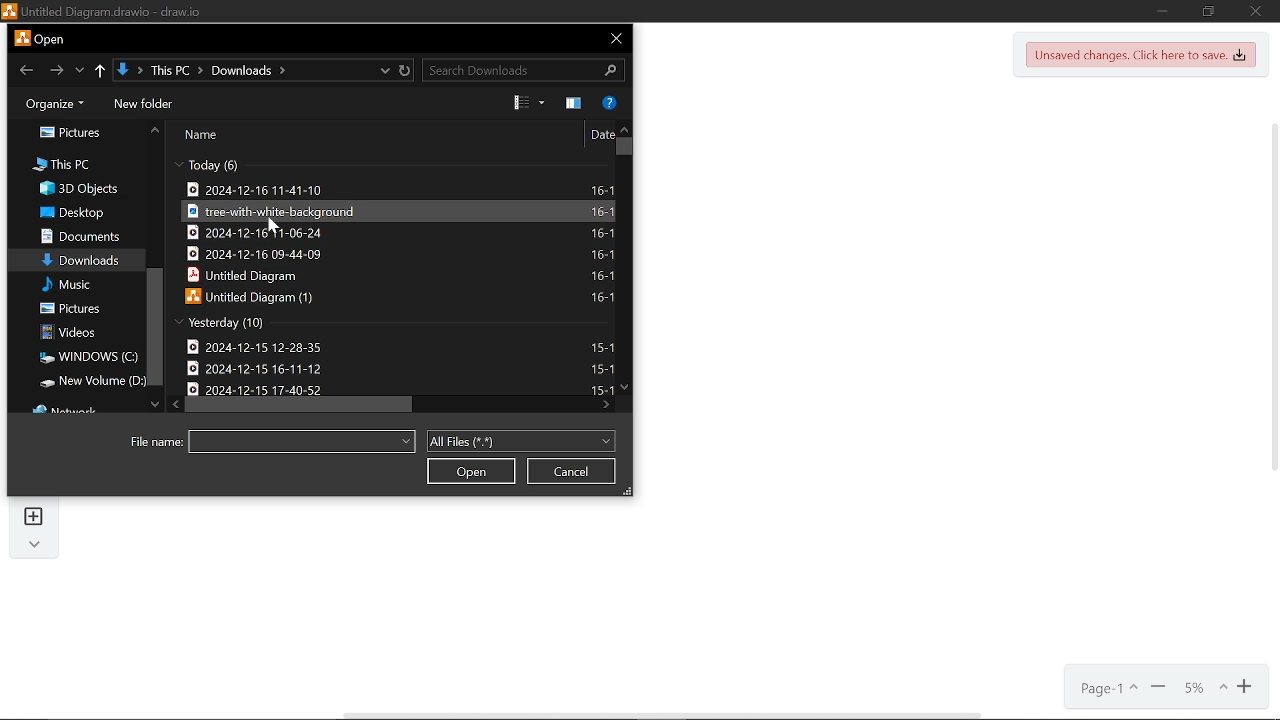 Image resolution: width=1280 pixels, height=720 pixels. What do you see at coordinates (1158, 688) in the screenshot?
I see `Zoom out` at bounding box center [1158, 688].